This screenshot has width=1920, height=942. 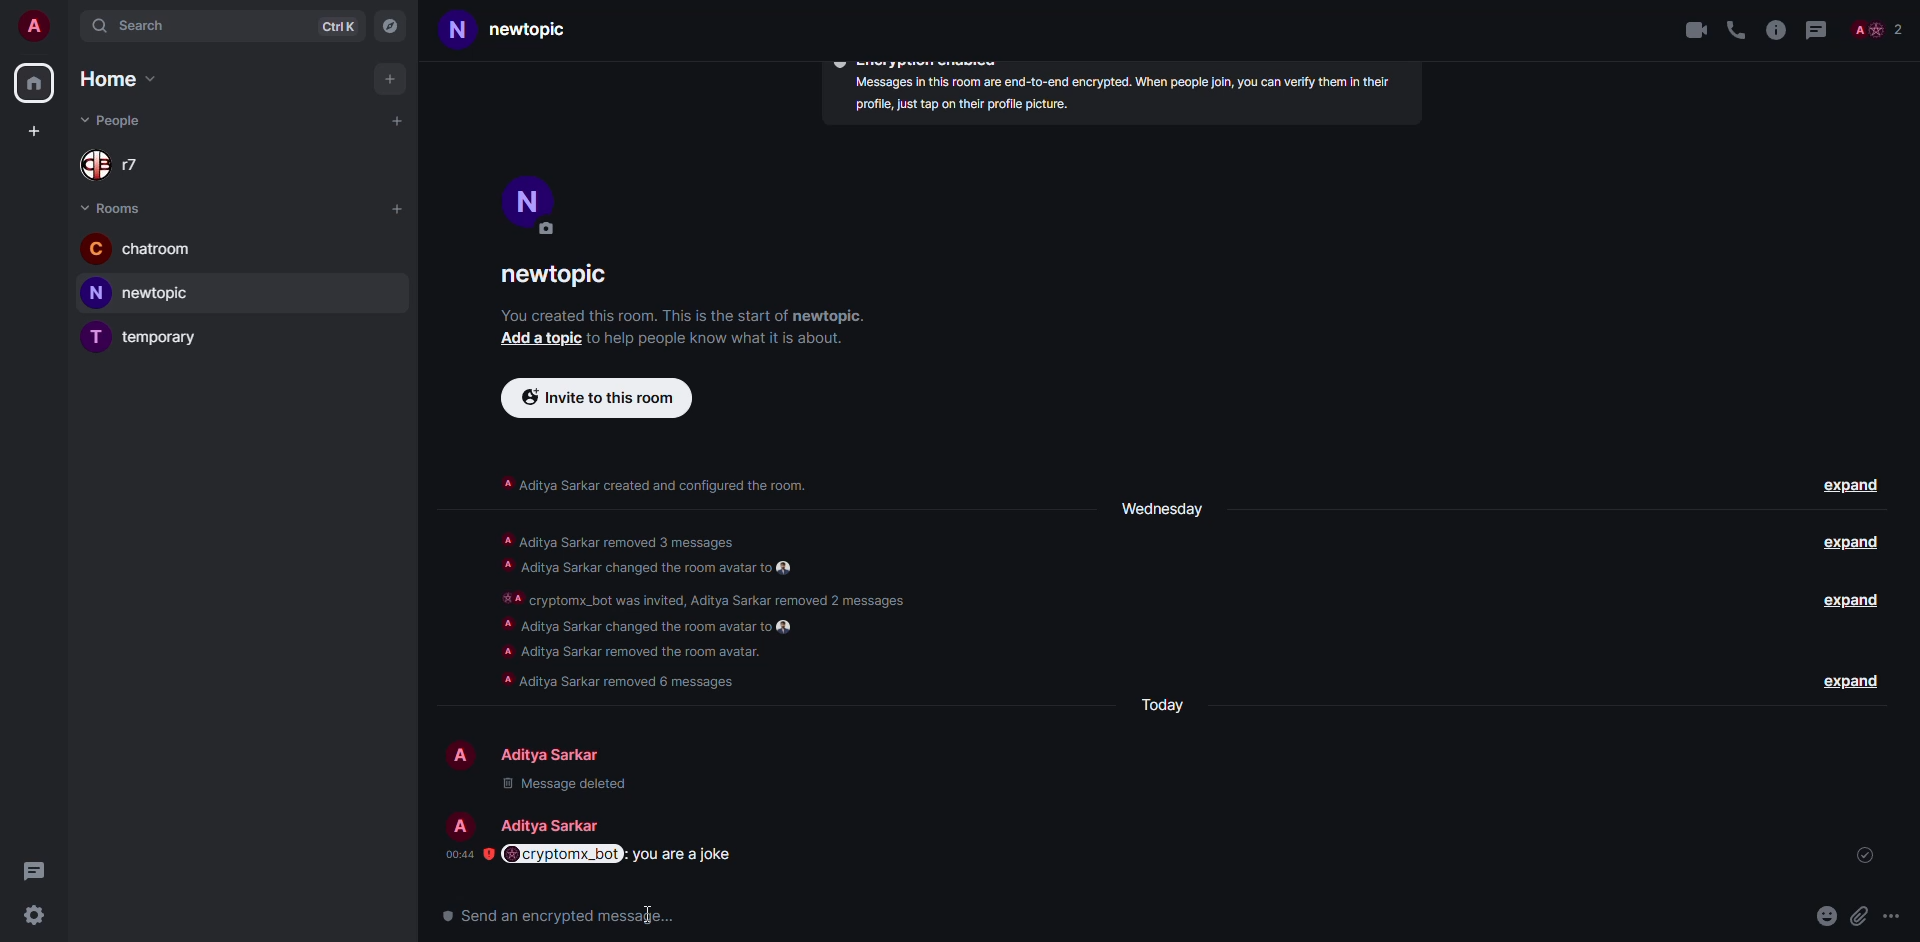 I want to click on navigator, so click(x=392, y=26).